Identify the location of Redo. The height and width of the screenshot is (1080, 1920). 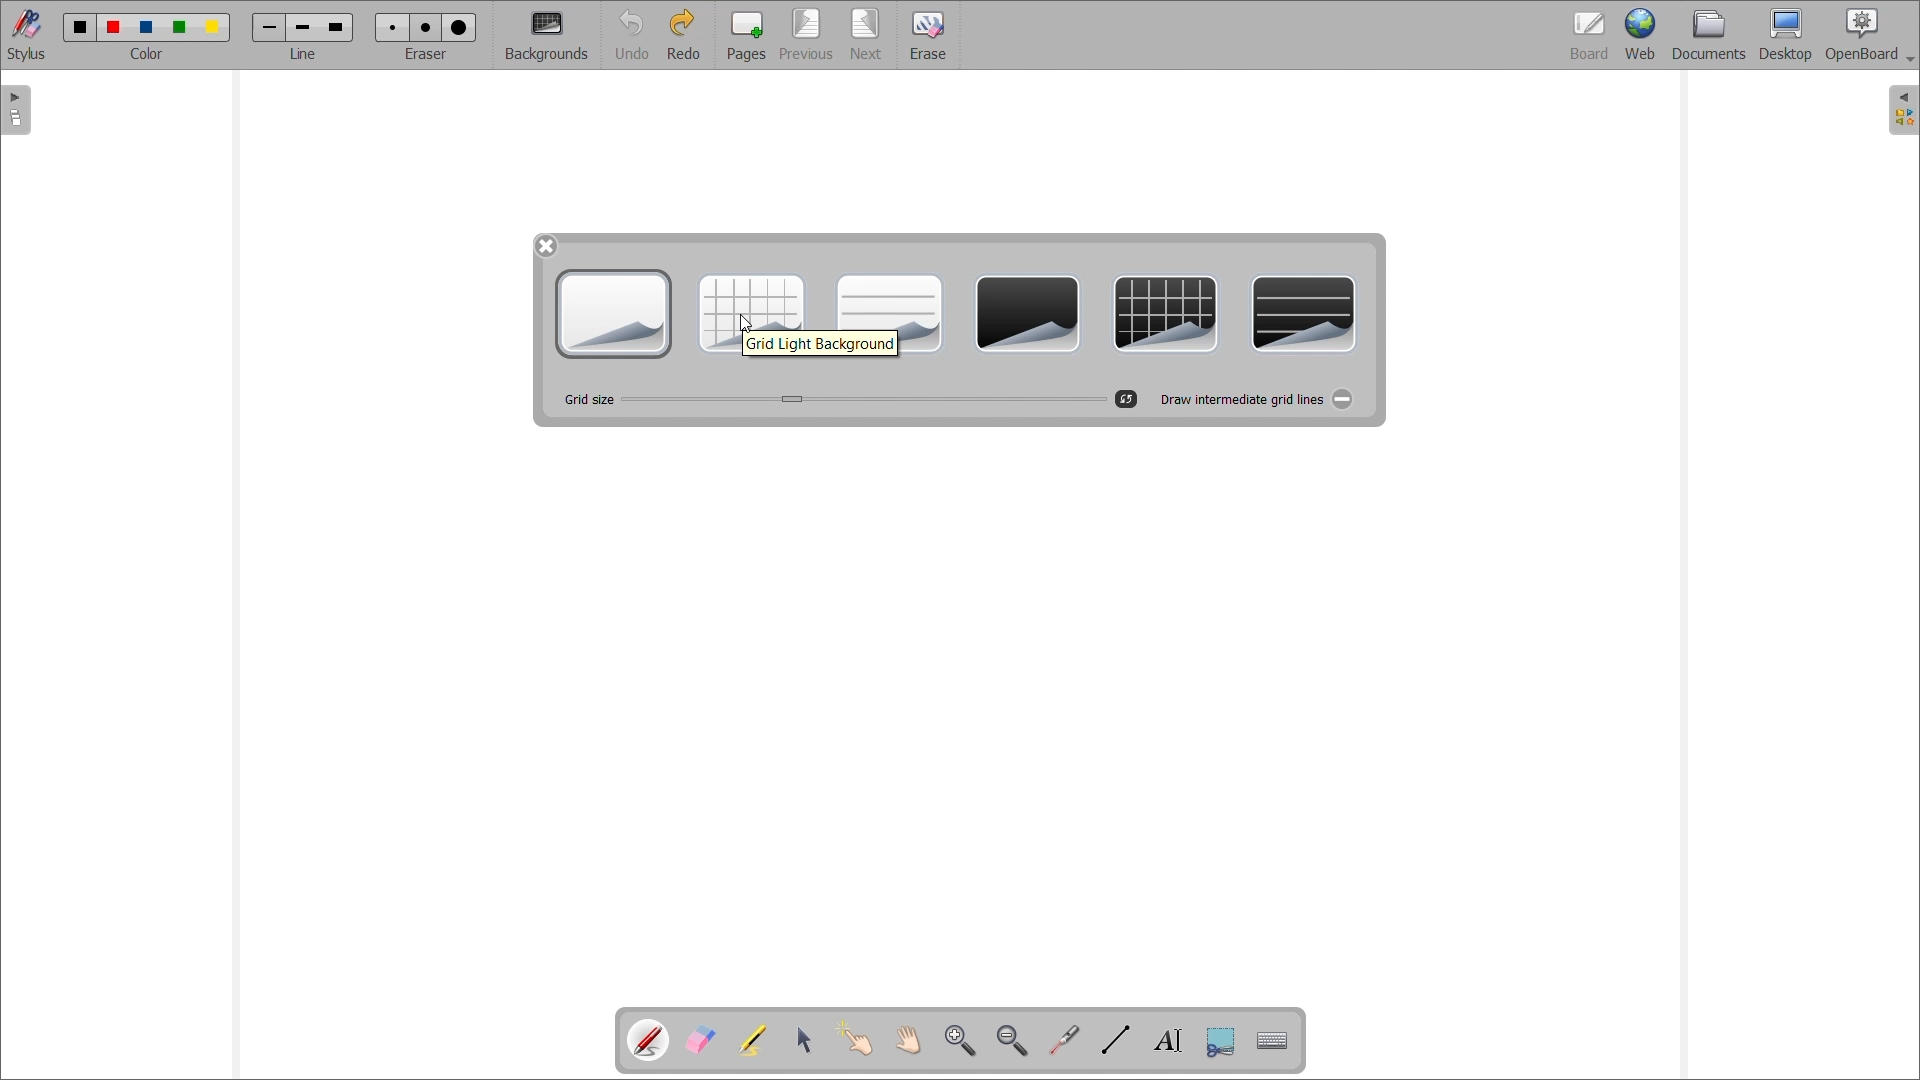
(684, 34).